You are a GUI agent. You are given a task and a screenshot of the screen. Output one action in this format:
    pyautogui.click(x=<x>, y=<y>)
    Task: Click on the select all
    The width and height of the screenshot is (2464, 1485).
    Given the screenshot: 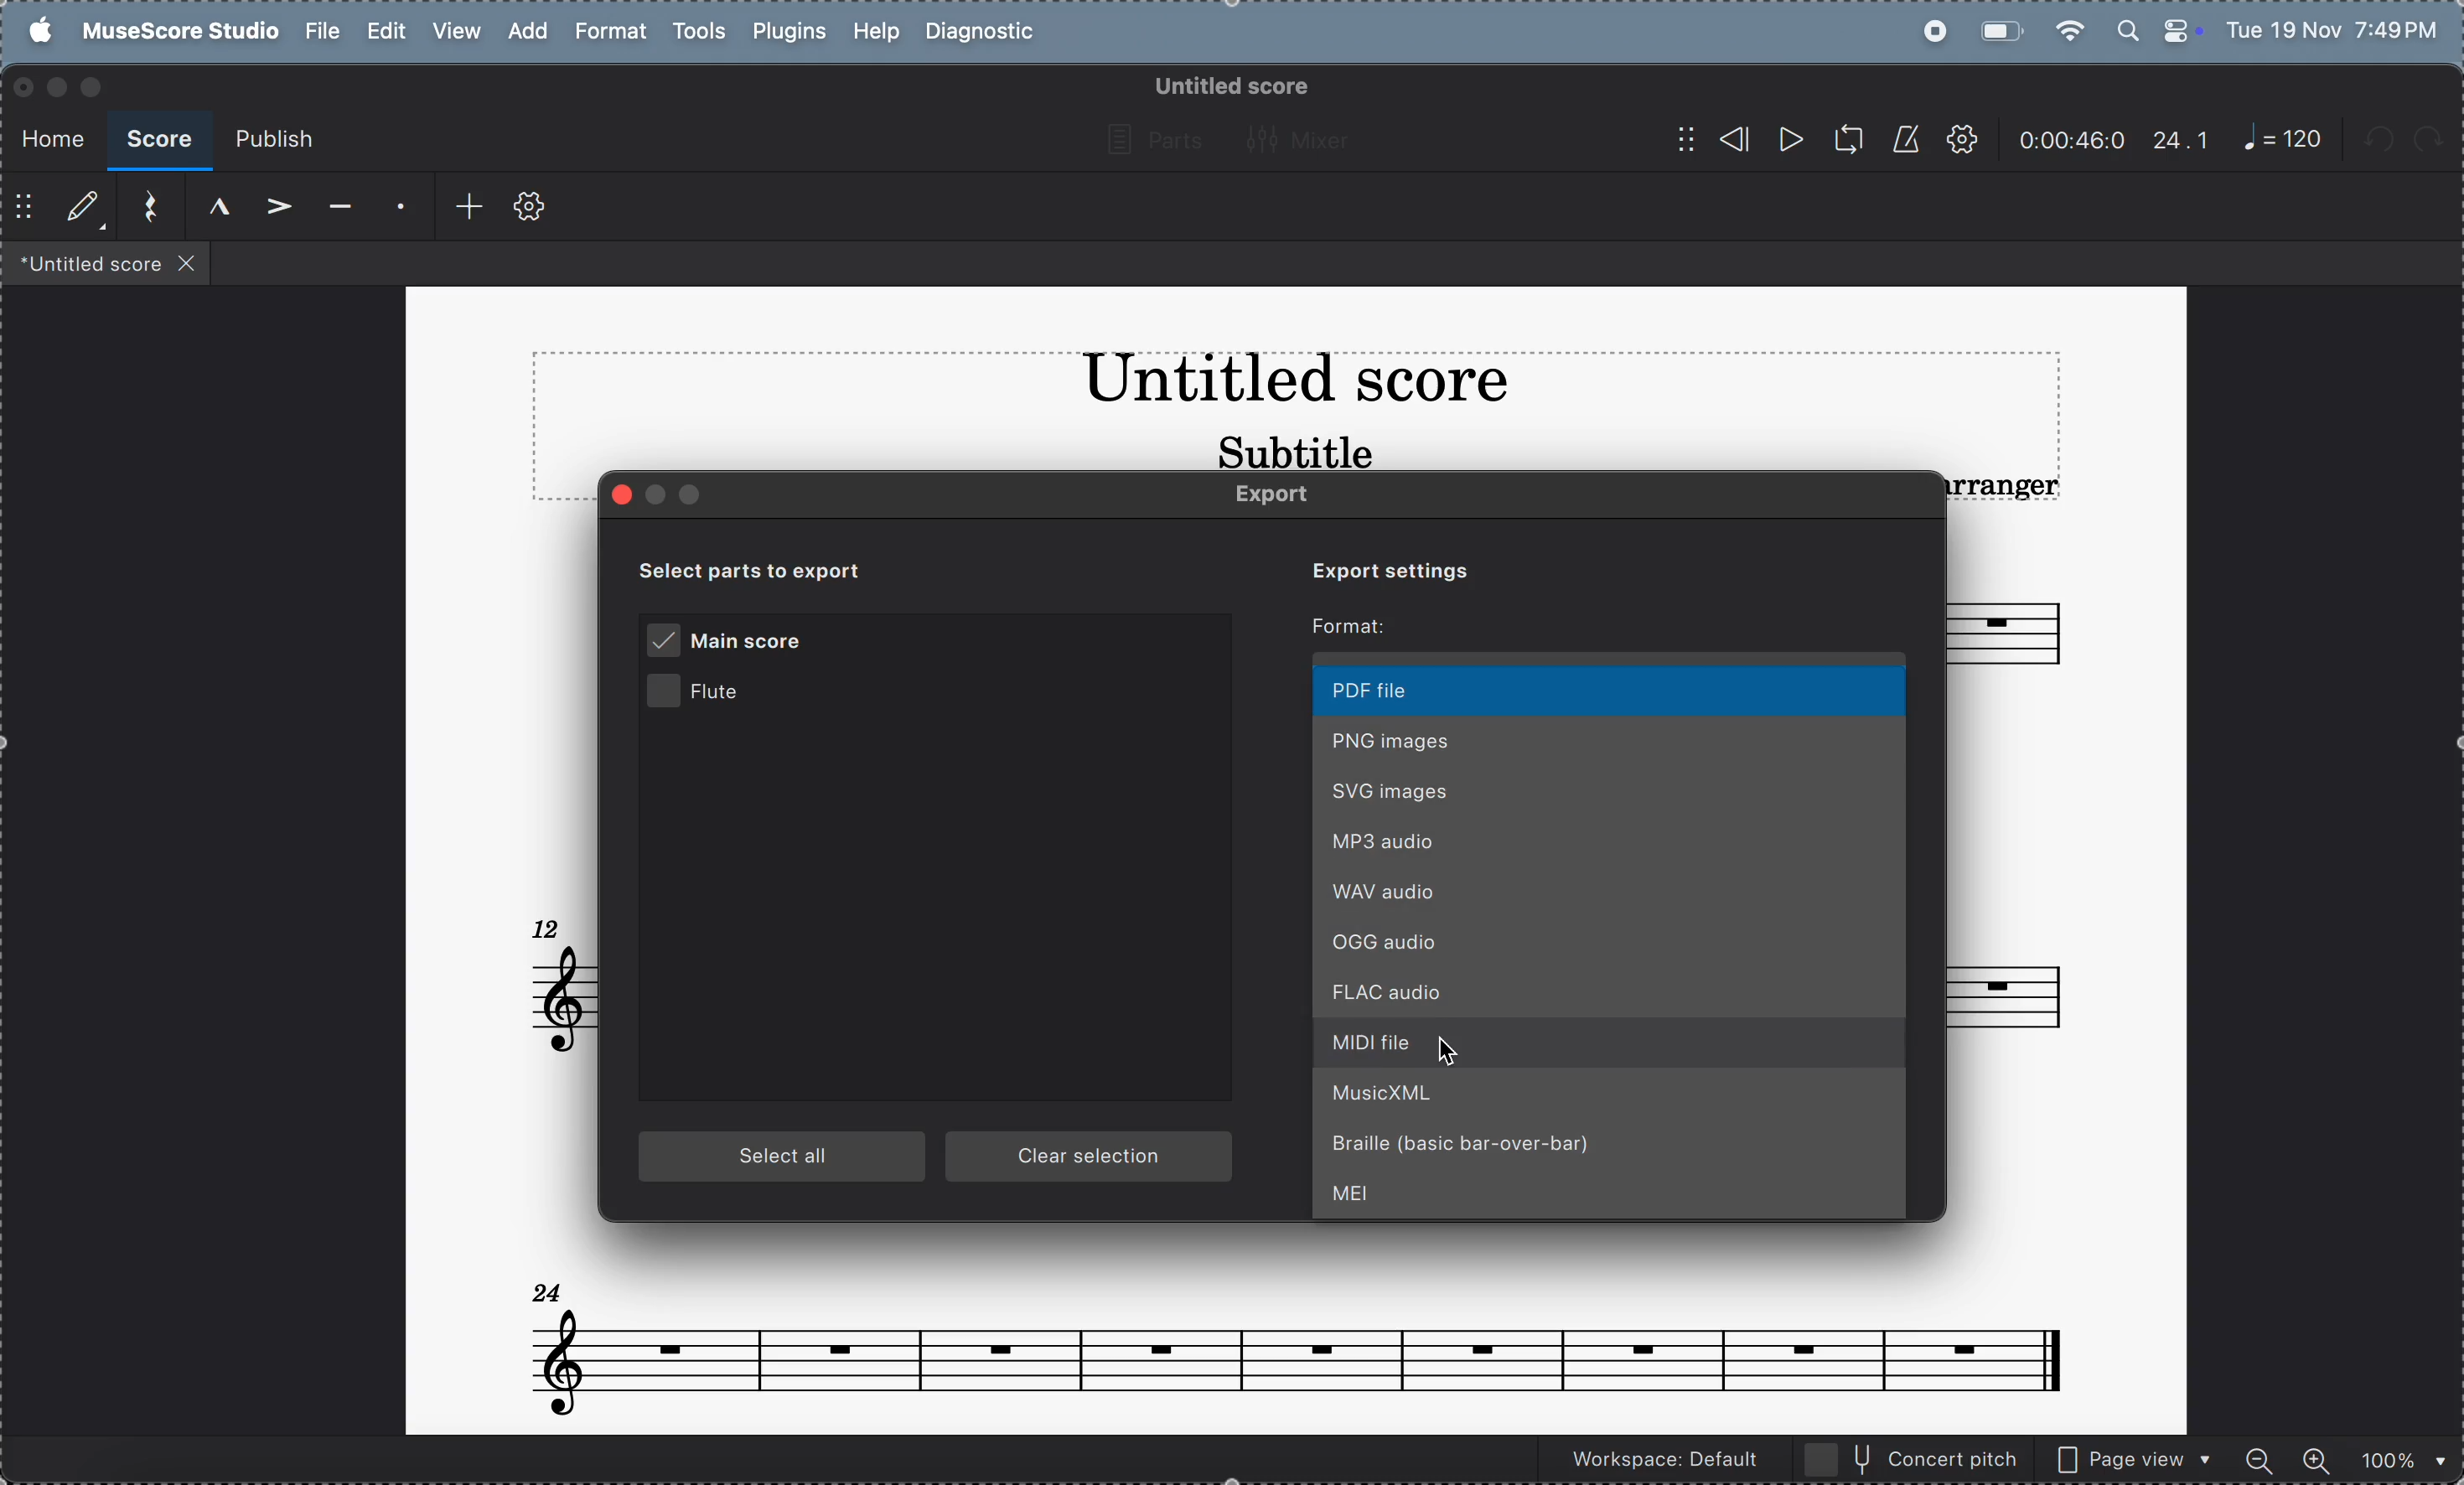 What is the action you would take?
    pyautogui.click(x=784, y=1158)
    